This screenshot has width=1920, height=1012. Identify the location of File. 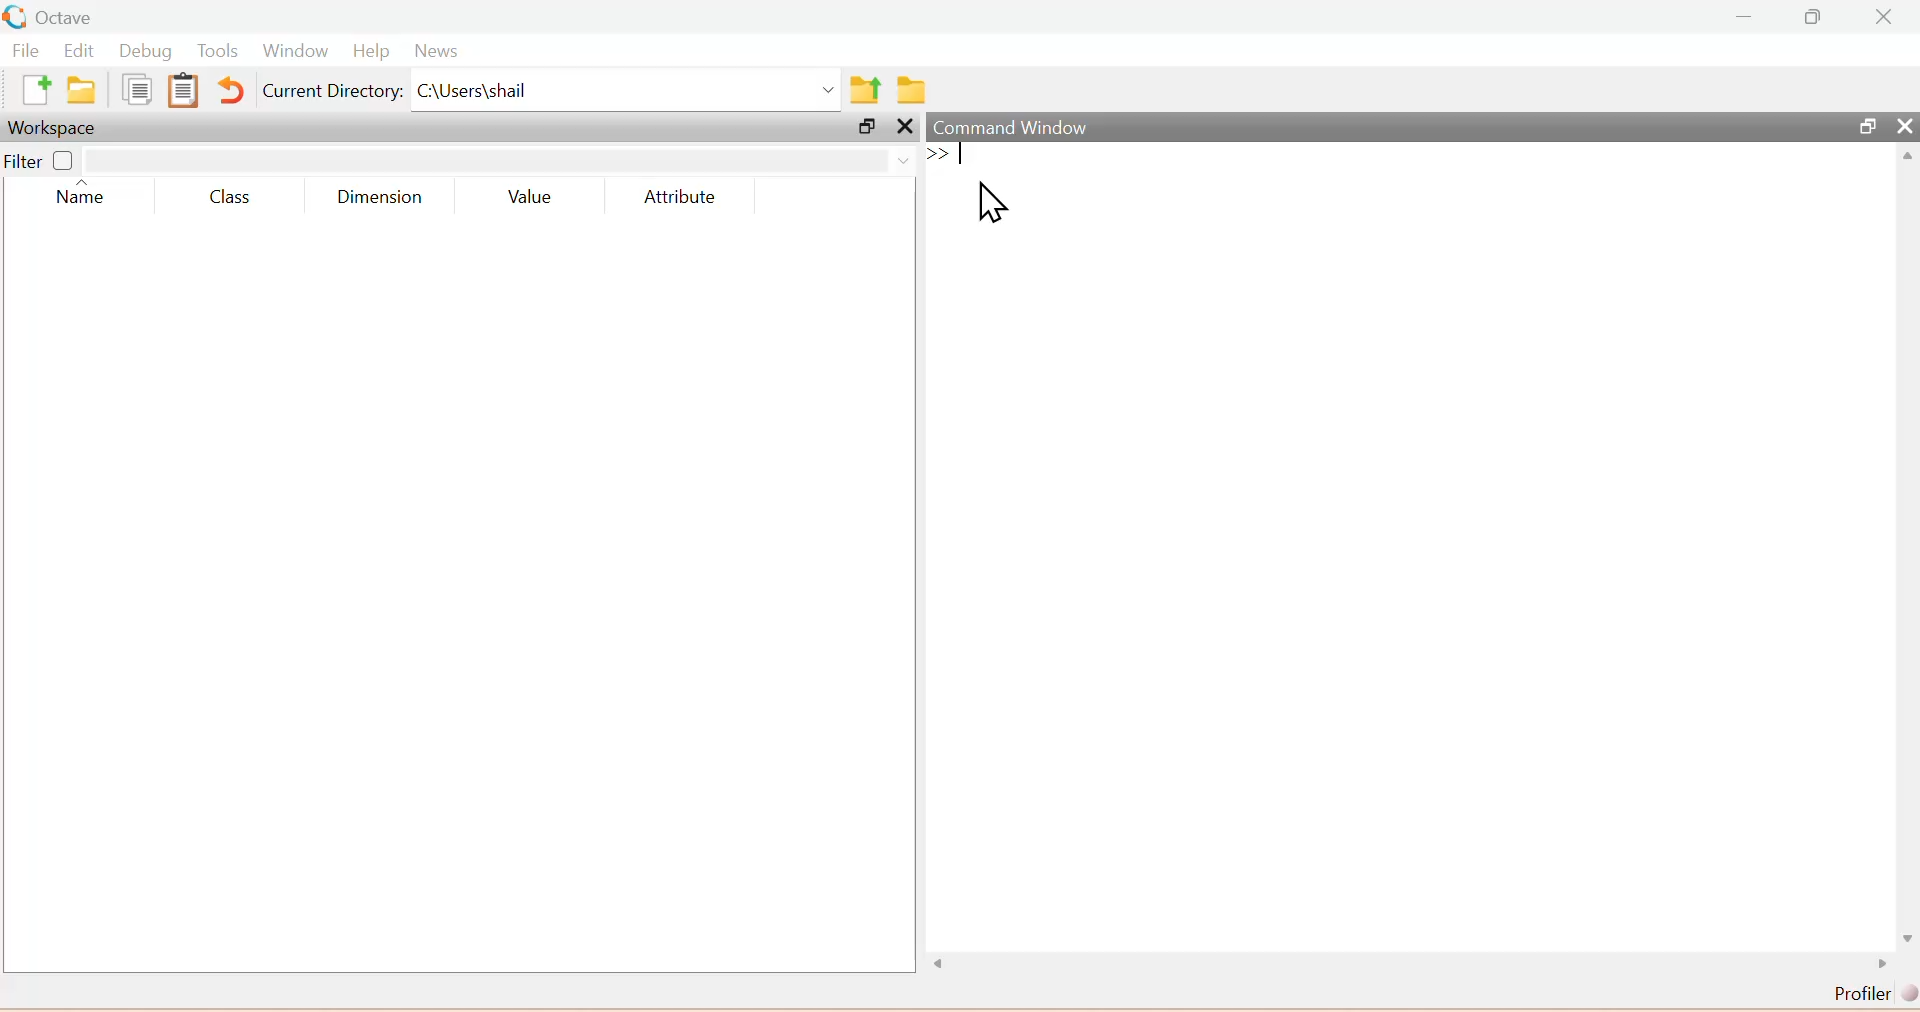
(29, 51).